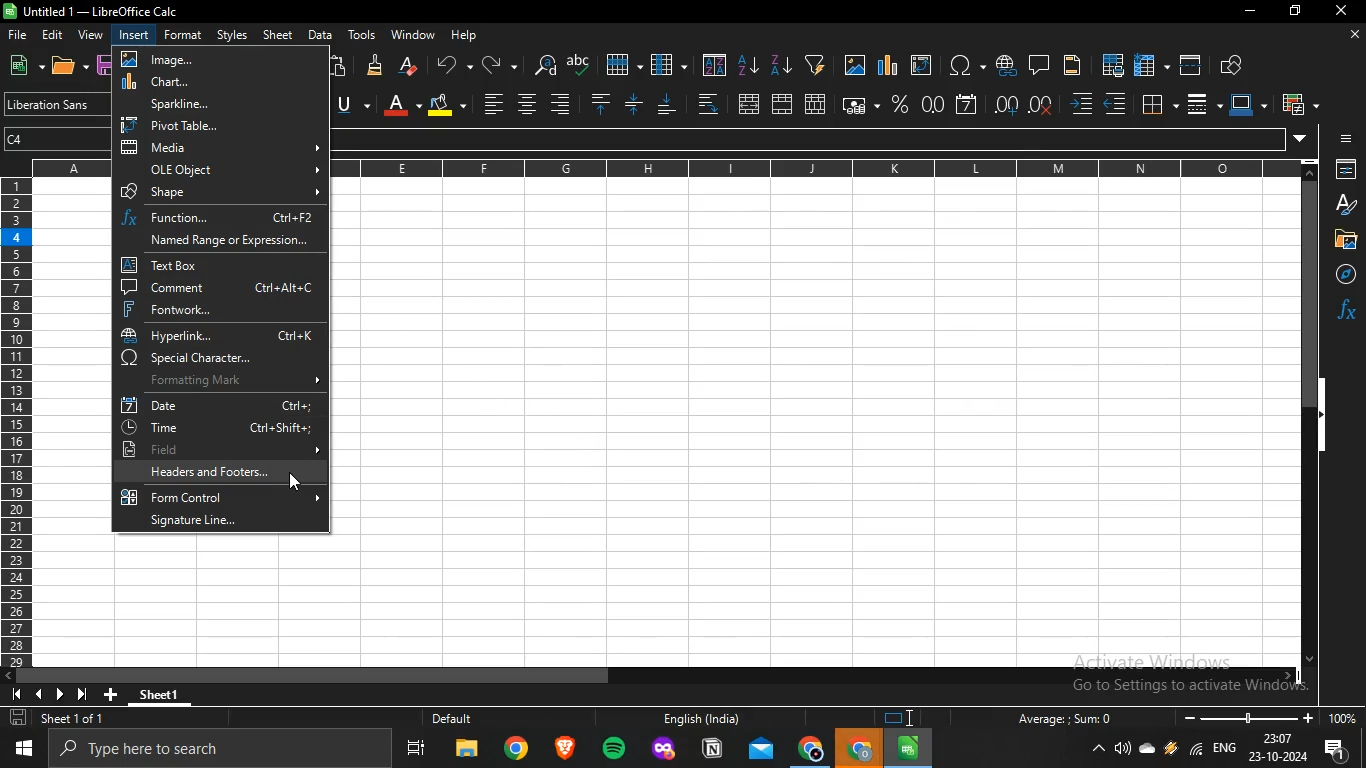  What do you see at coordinates (28, 748) in the screenshot?
I see `start` at bounding box center [28, 748].